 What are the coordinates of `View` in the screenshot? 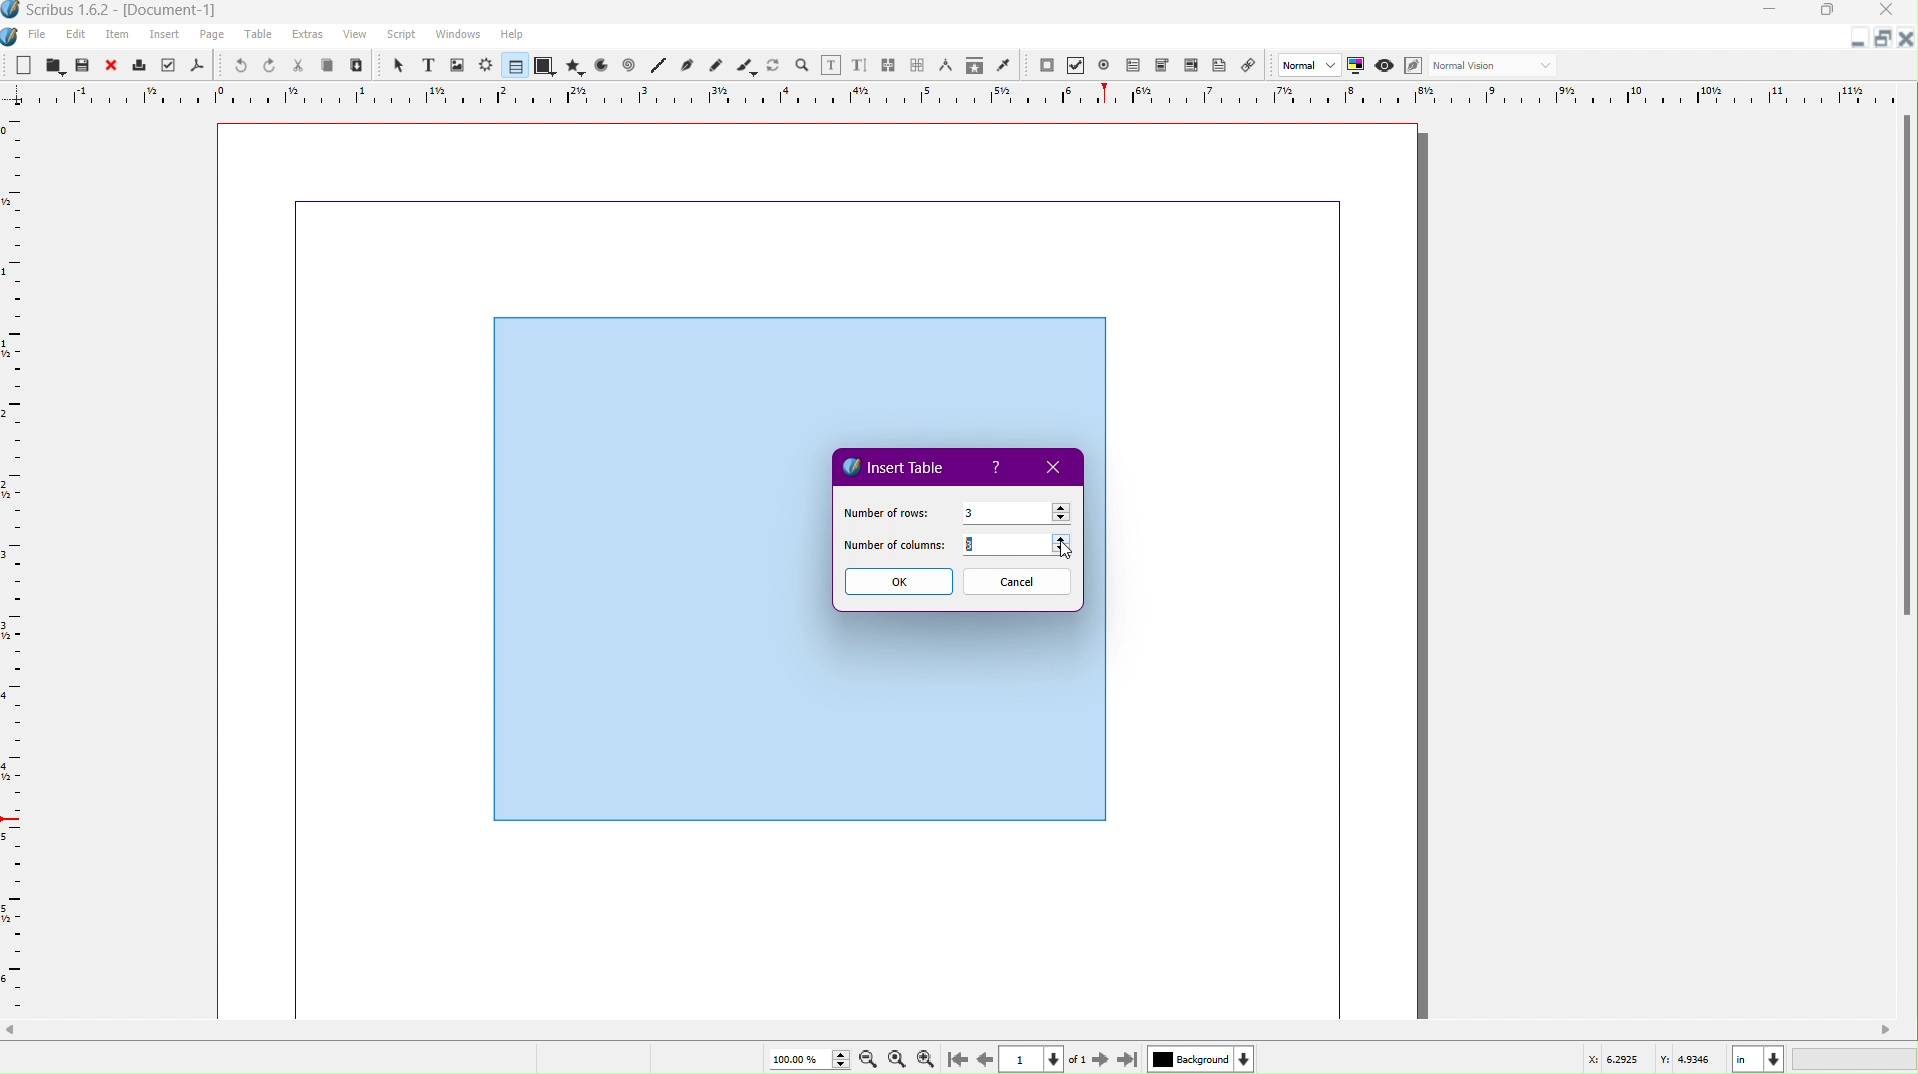 It's located at (354, 38).